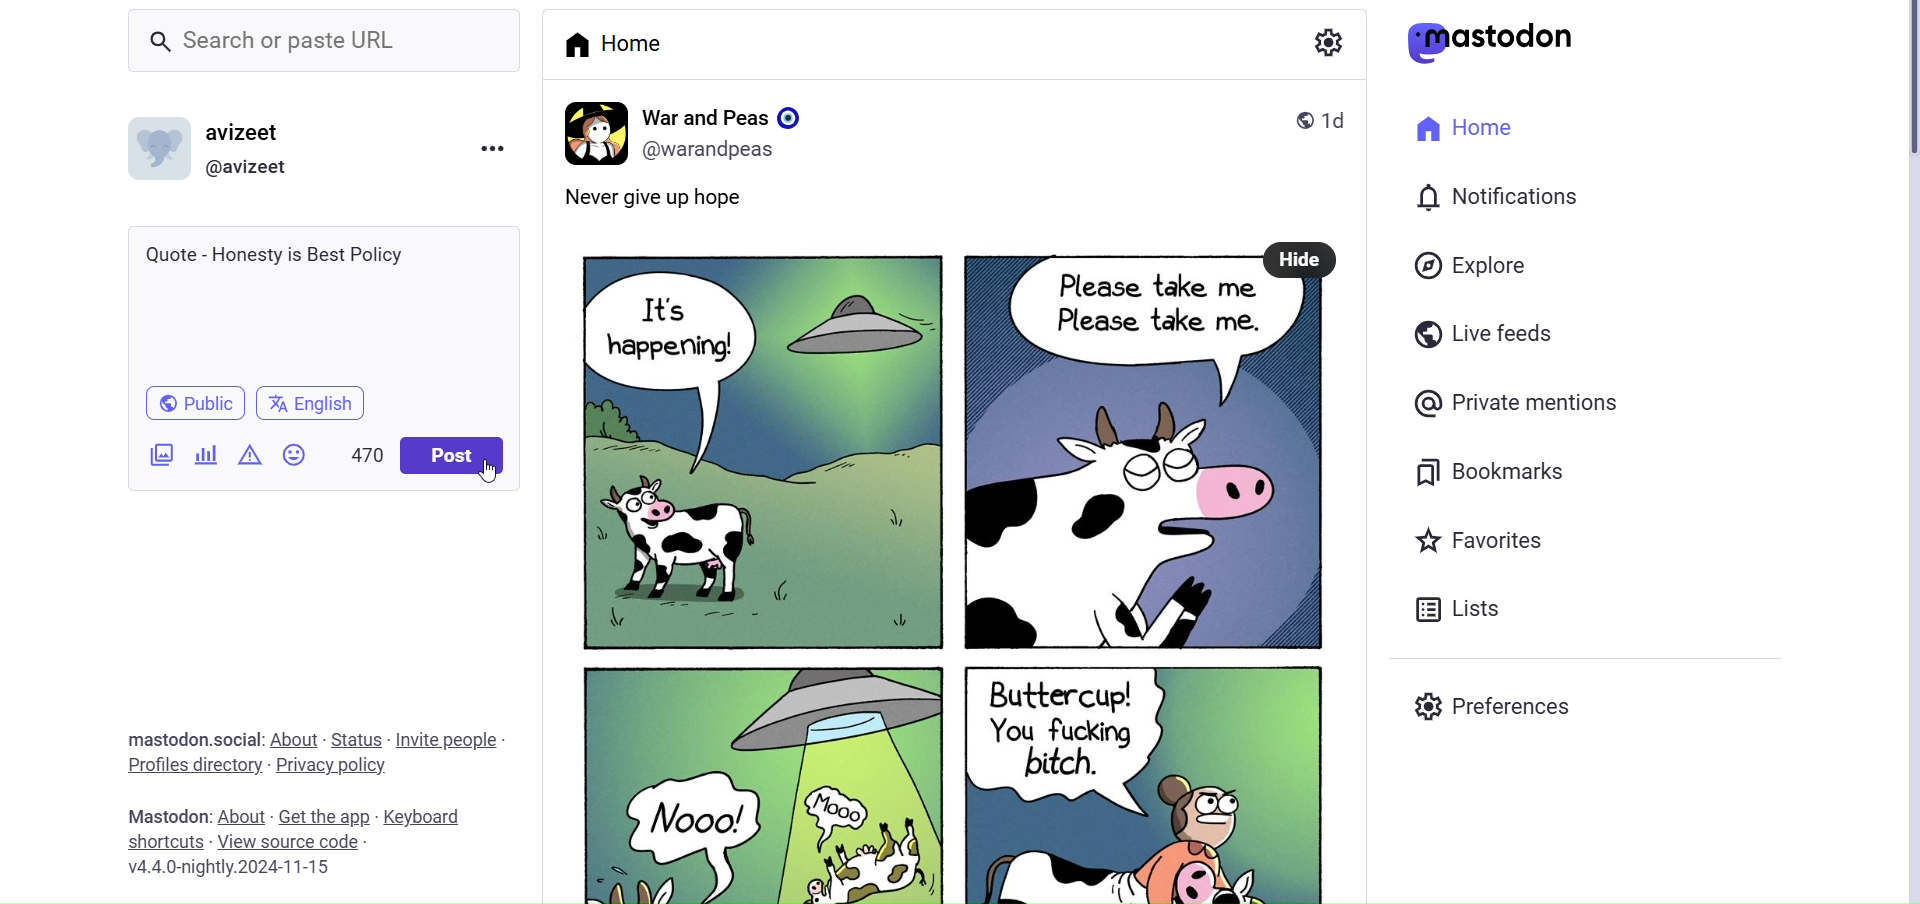 Image resolution: width=1920 pixels, height=904 pixels. Describe the element at coordinates (1457, 610) in the screenshot. I see `Lists` at that location.